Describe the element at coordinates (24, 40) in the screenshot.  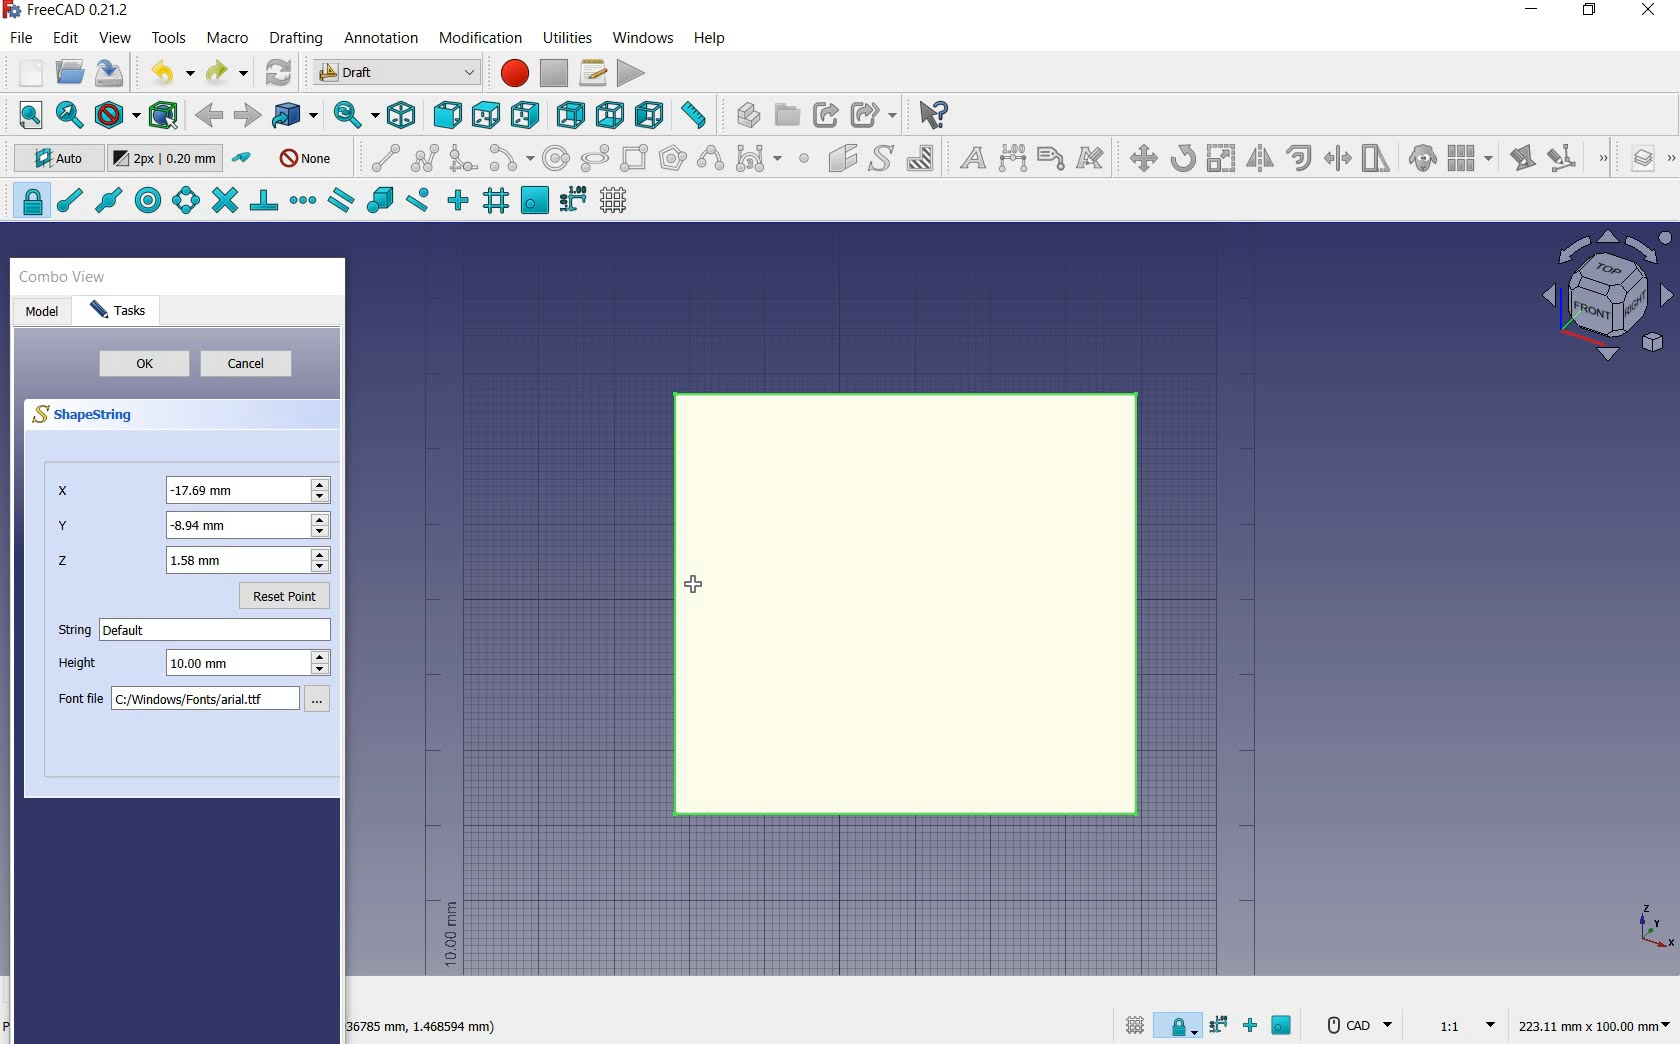
I see `file` at that location.